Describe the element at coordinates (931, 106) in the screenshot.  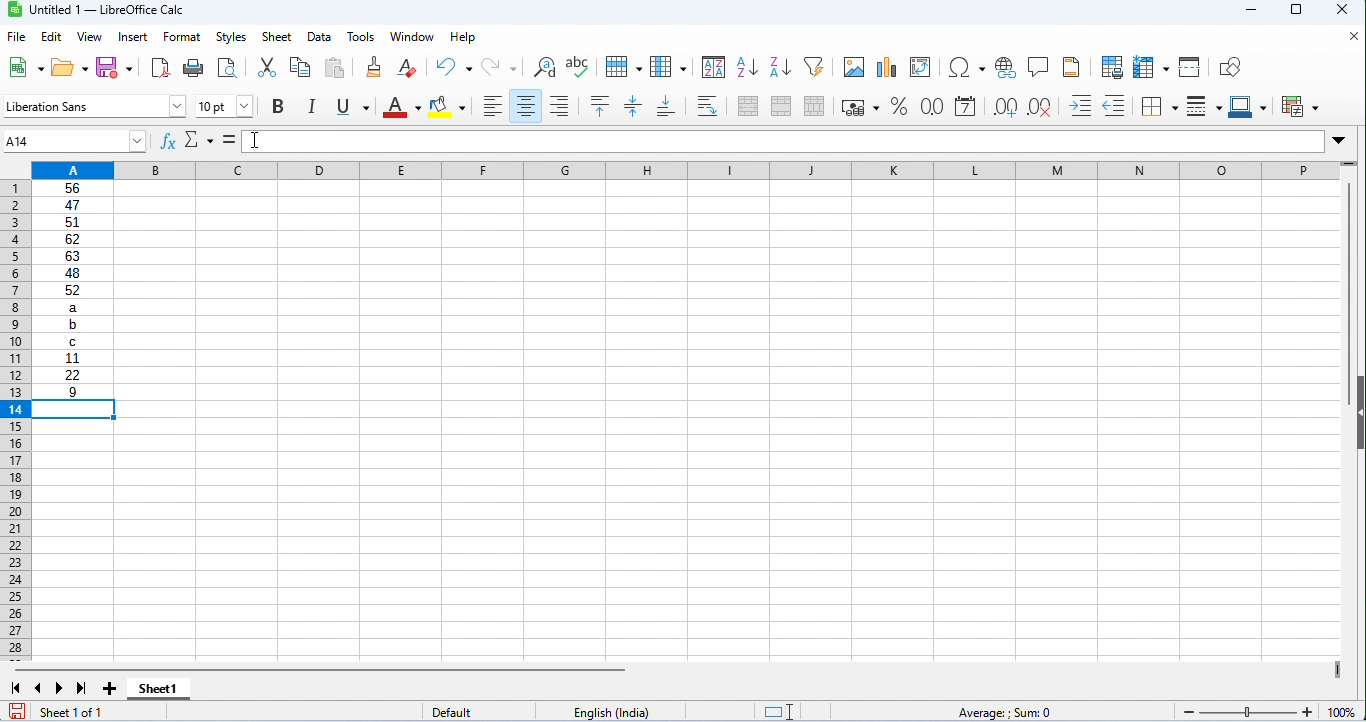
I see `format as number` at that location.